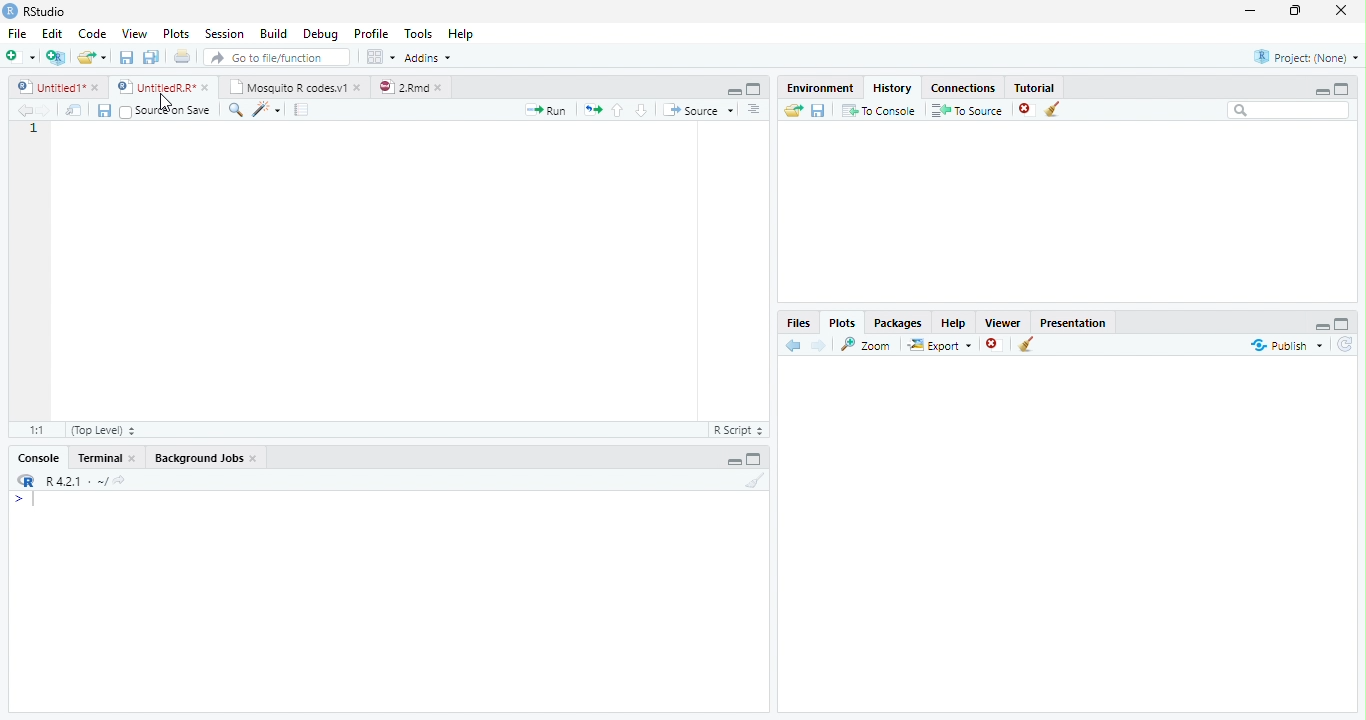 This screenshot has height=720, width=1366. I want to click on Print, so click(182, 56).